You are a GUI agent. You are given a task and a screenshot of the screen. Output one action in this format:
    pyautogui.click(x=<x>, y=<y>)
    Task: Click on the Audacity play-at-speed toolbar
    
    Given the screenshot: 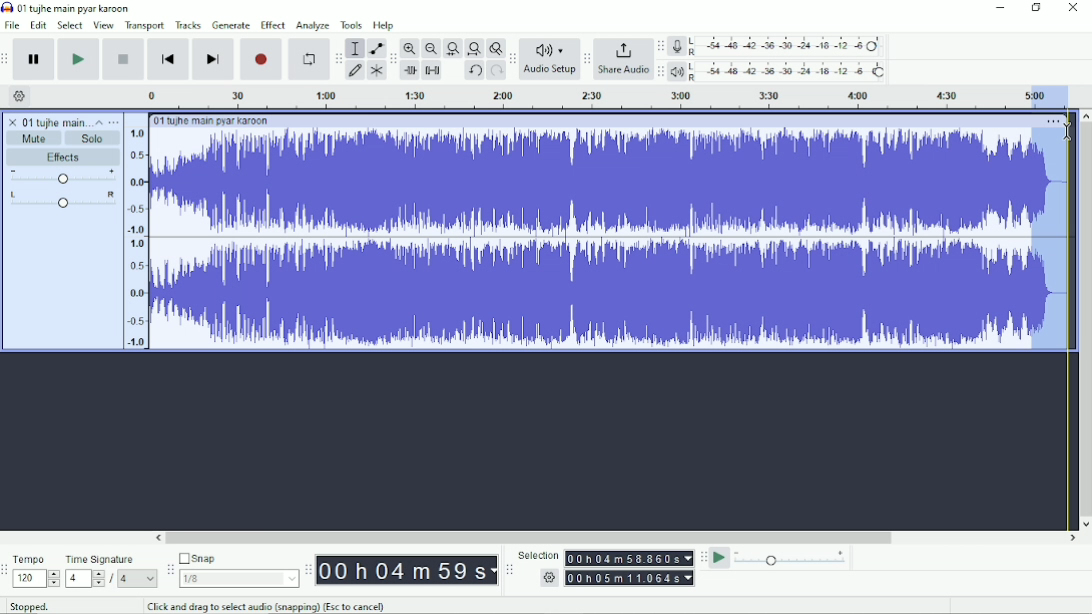 What is the action you would take?
    pyautogui.click(x=703, y=558)
    